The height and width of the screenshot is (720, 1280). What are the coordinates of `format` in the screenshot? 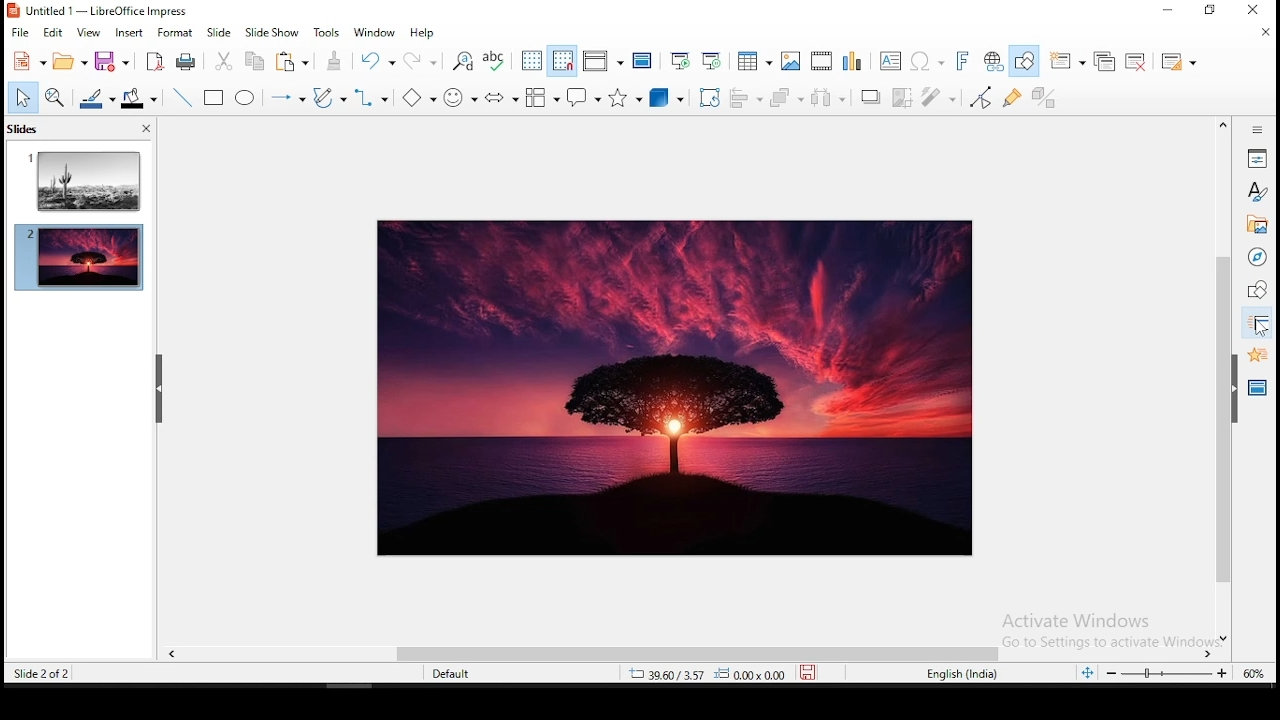 It's located at (175, 31).